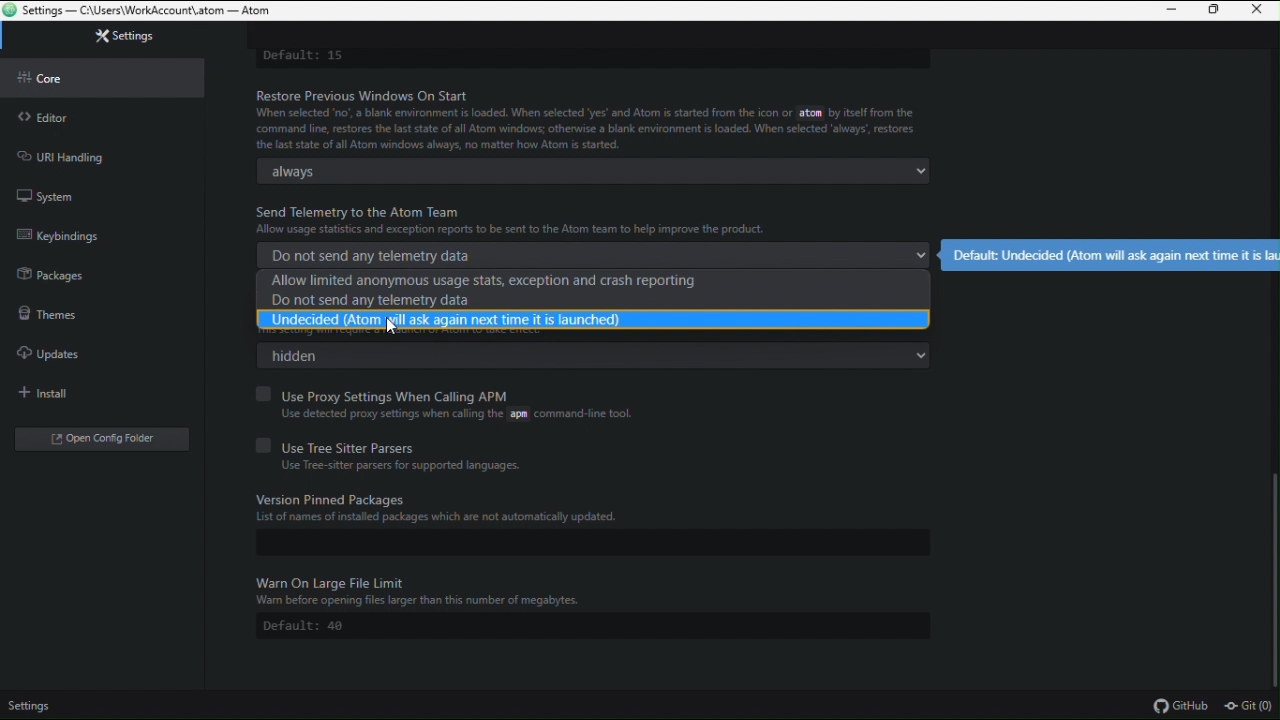 The width and height of the screenshot is (1280, 720). Describe the element at coordinates (1217, 11) in the screenshot. I see `restore` at that location.